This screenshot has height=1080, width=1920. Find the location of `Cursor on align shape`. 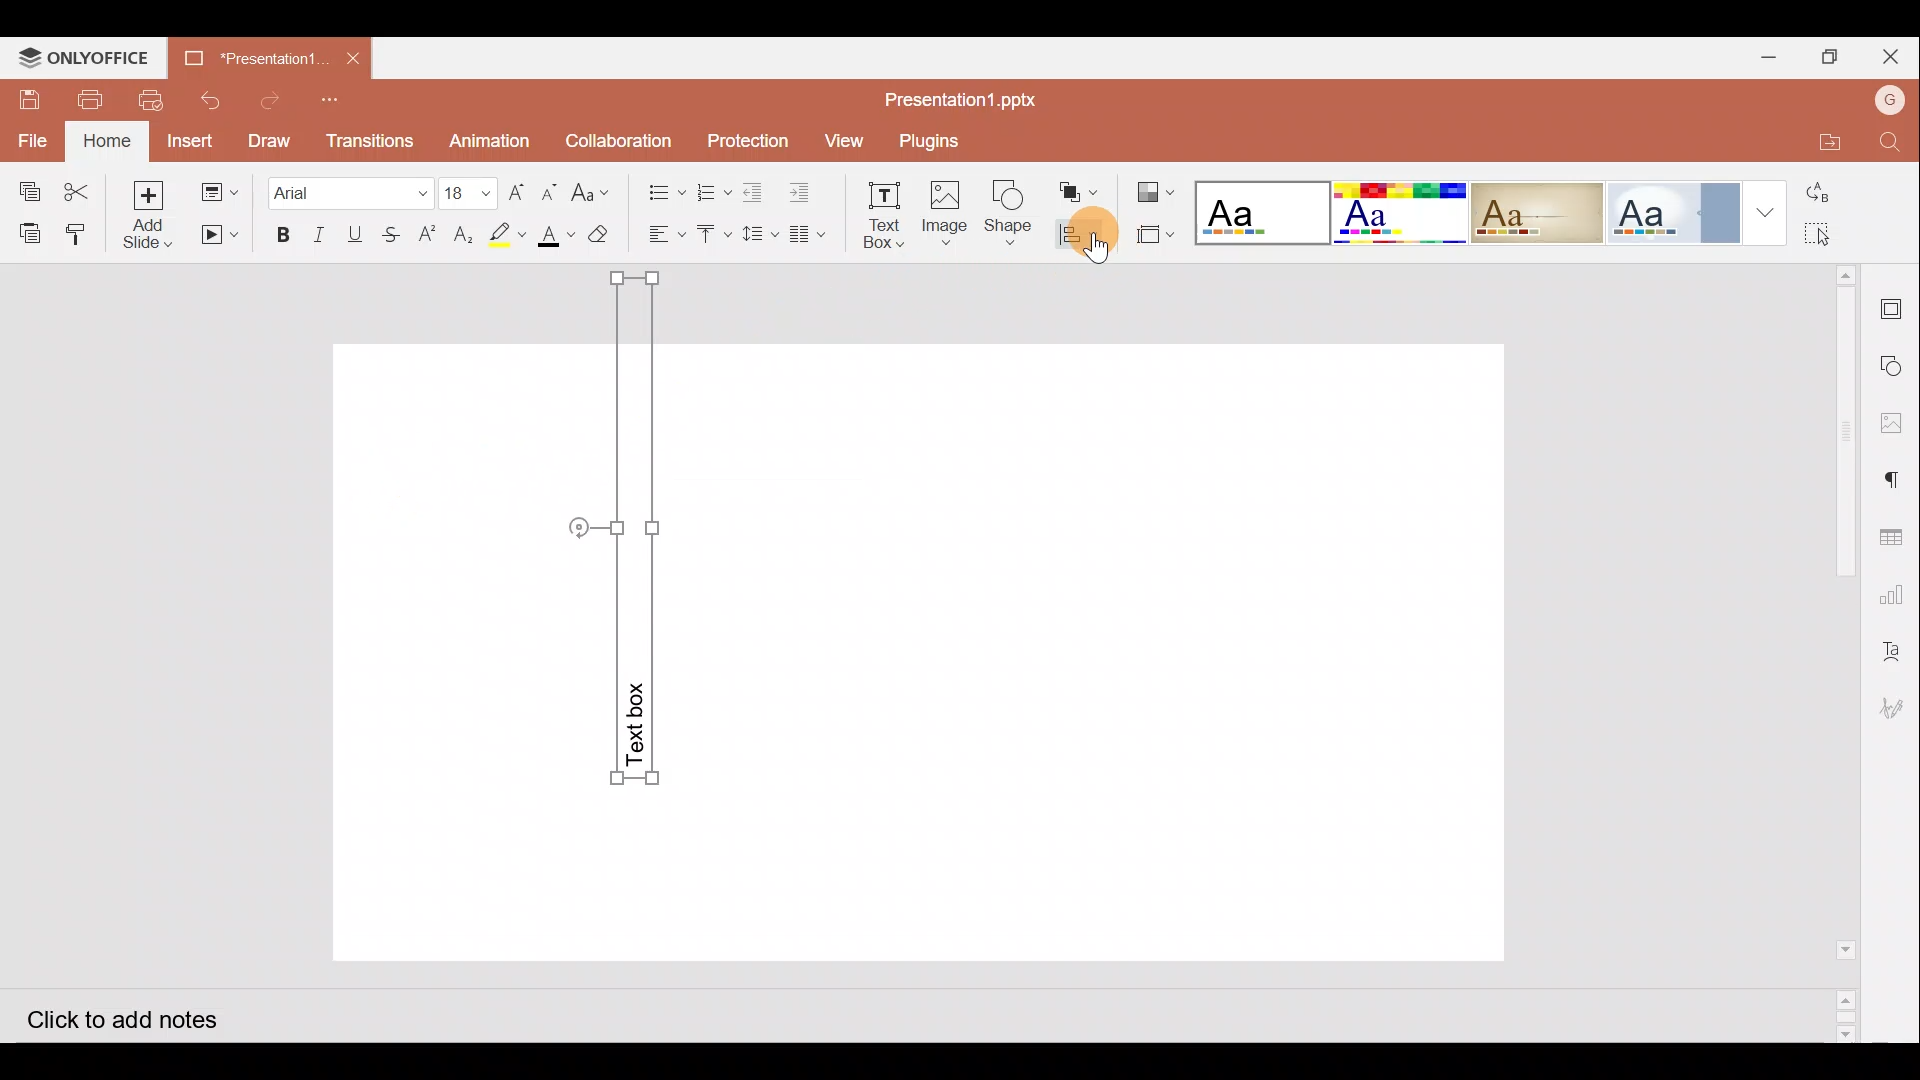

Cursor on align shape is located at coordinates (1093, 245).